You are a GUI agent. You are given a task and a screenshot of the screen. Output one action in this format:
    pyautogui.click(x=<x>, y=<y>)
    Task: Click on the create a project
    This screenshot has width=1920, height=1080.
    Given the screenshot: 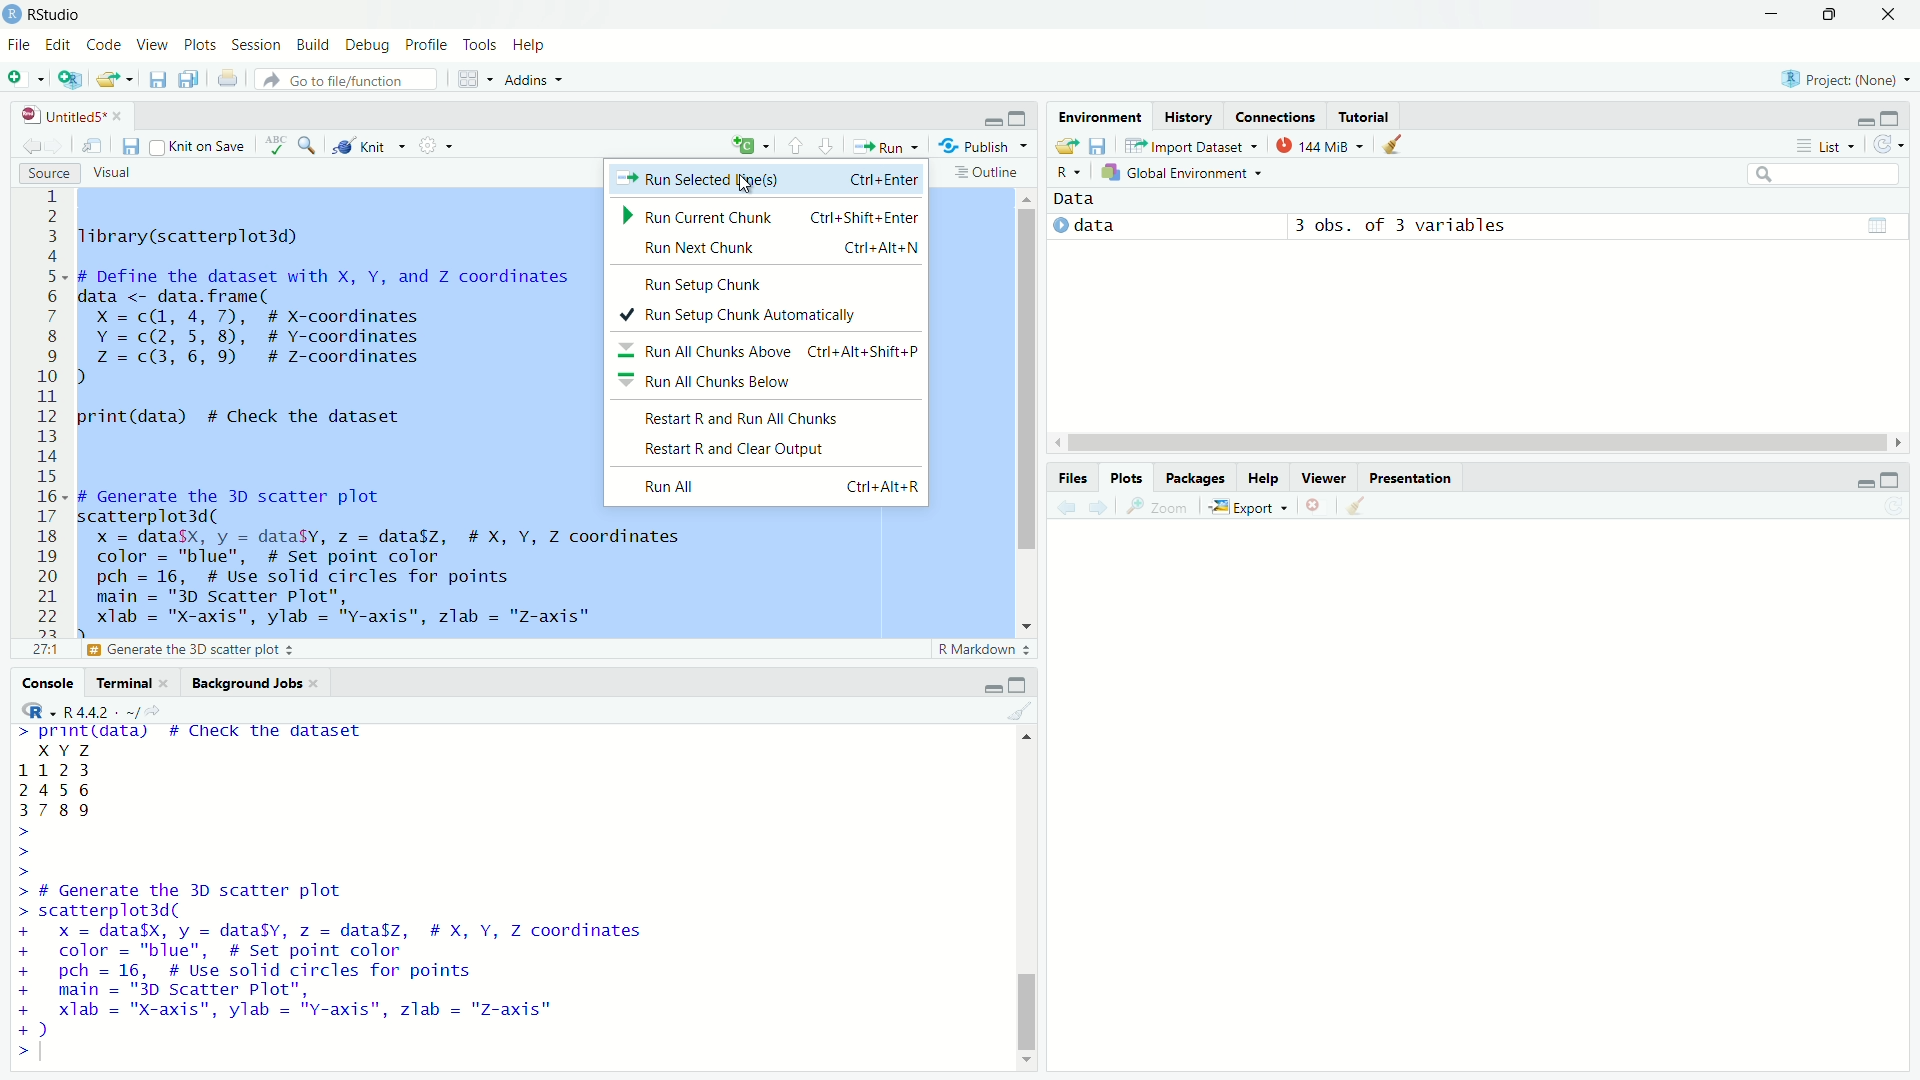 What is the action you would take?
    pyautogui.click(x=71, y=81)
    